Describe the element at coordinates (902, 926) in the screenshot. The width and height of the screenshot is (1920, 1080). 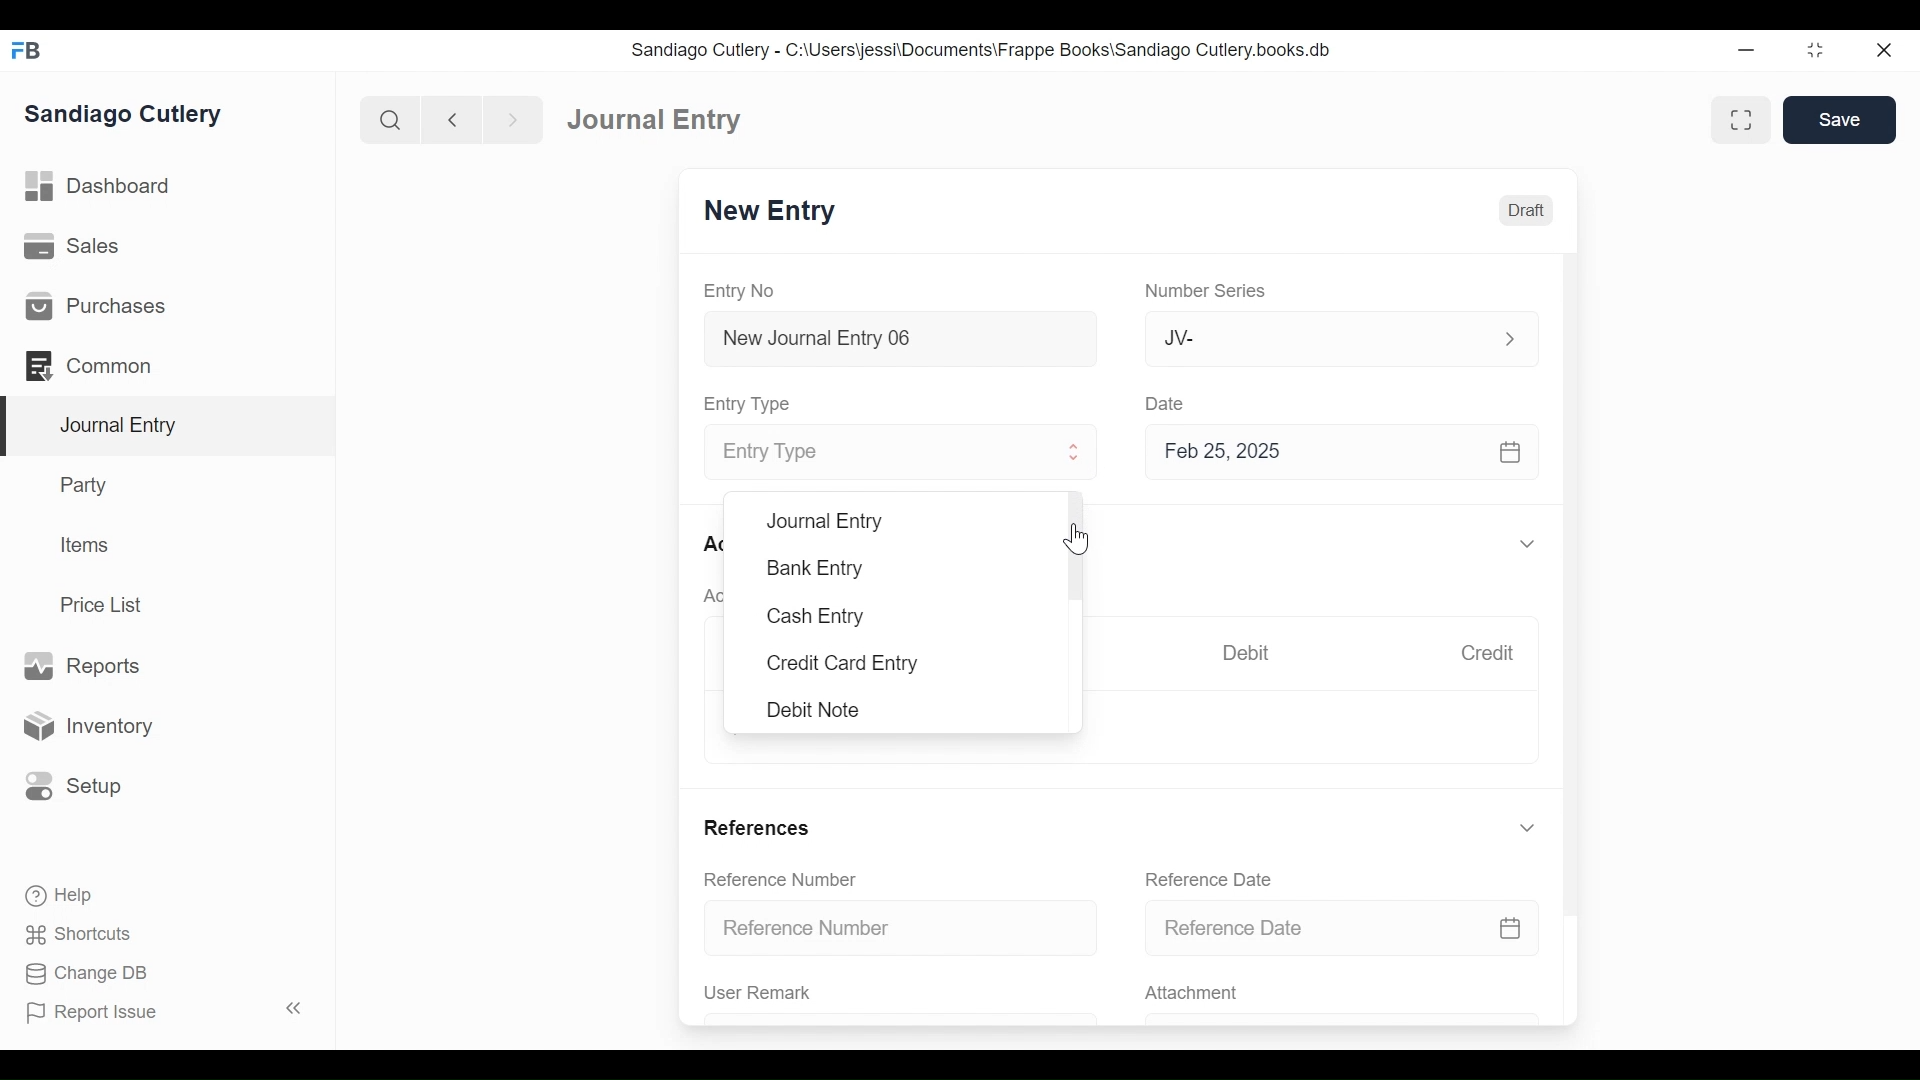
I see `Reference Number` at that location.